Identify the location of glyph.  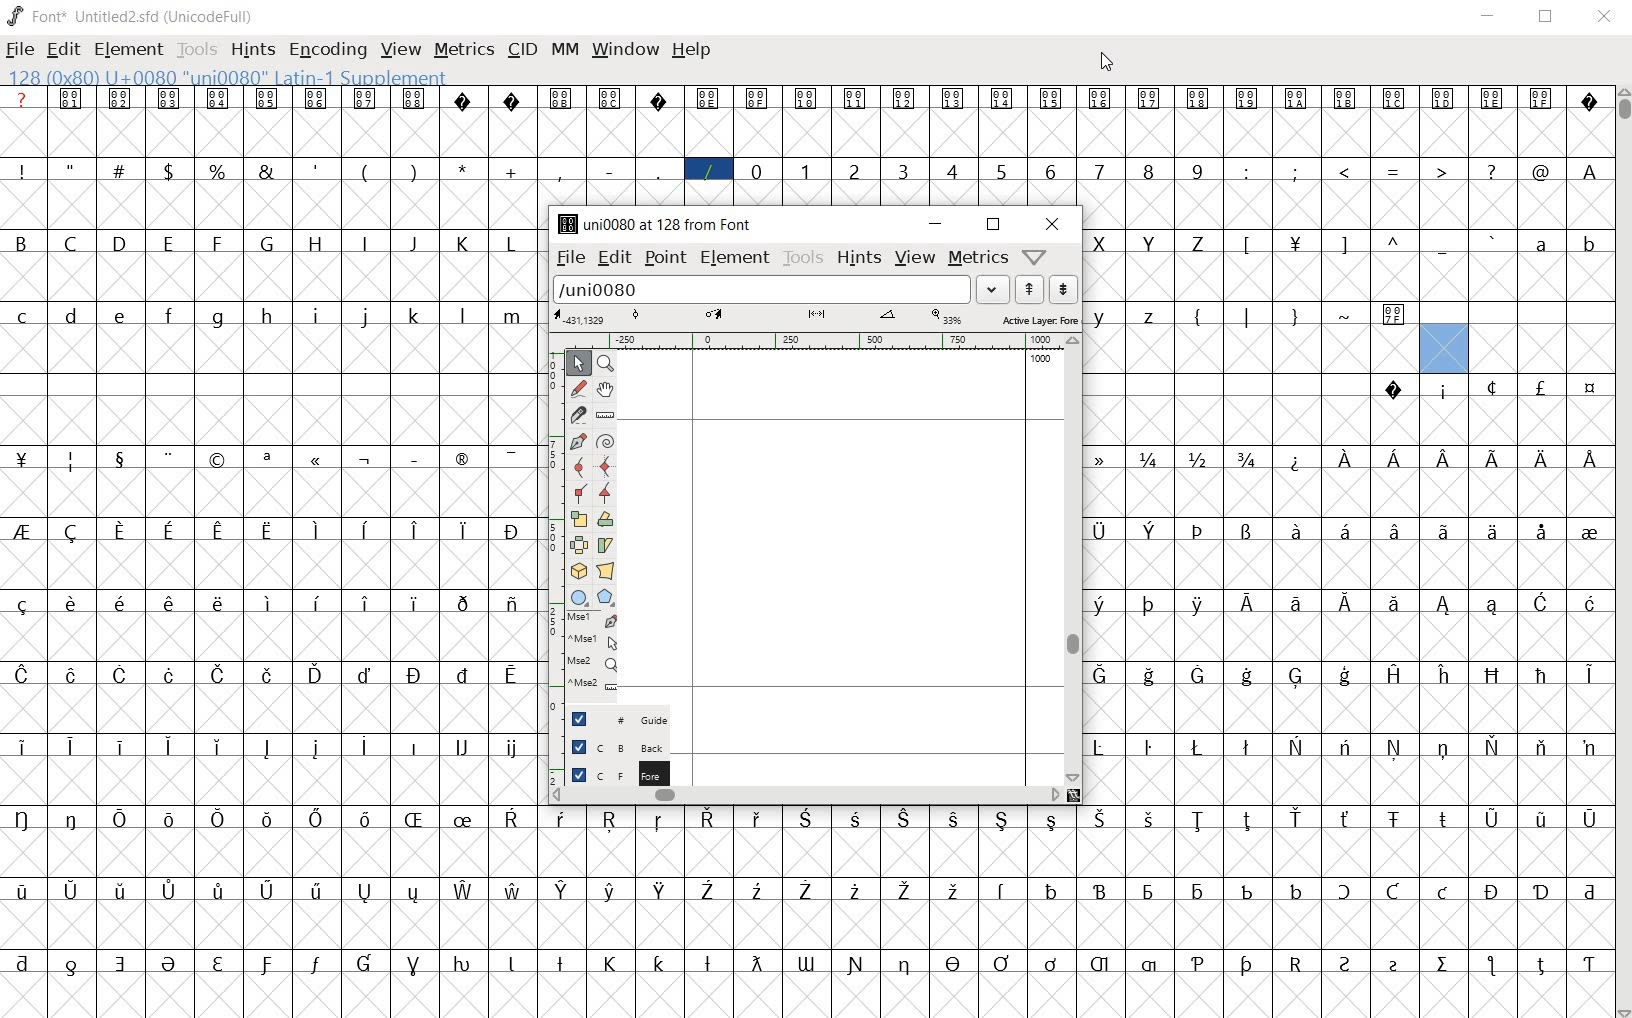
(1345, 171).